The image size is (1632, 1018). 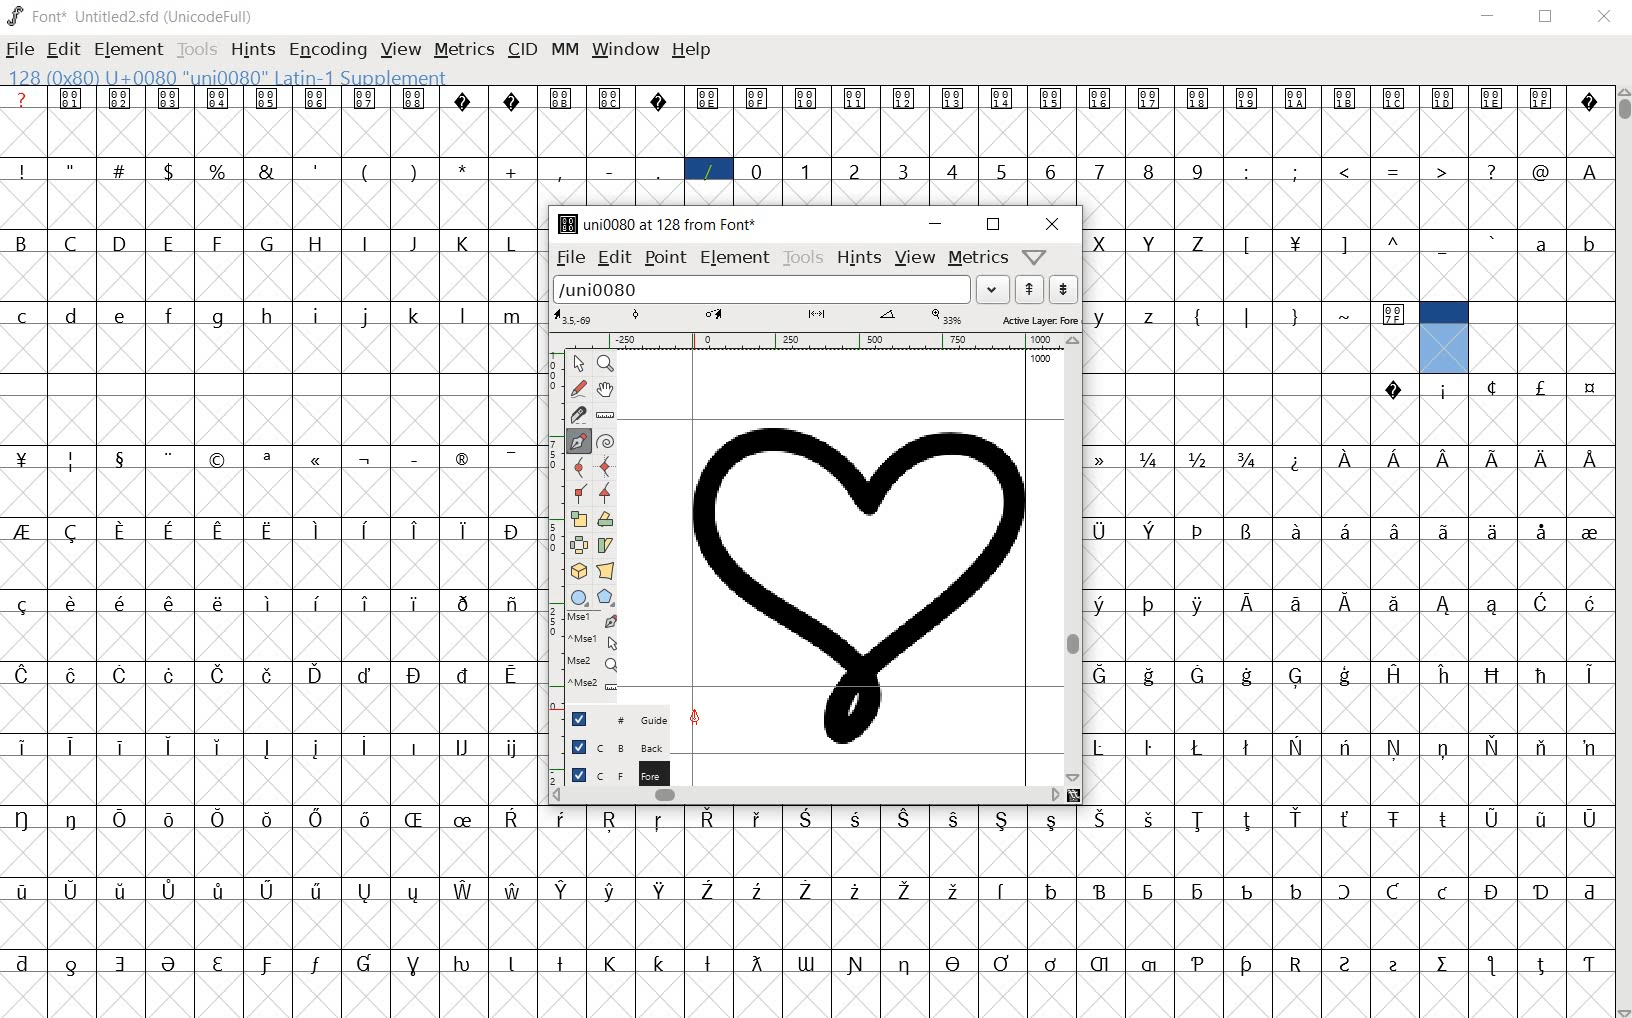 I want to click on glyph, so click(x=1100, y=100).